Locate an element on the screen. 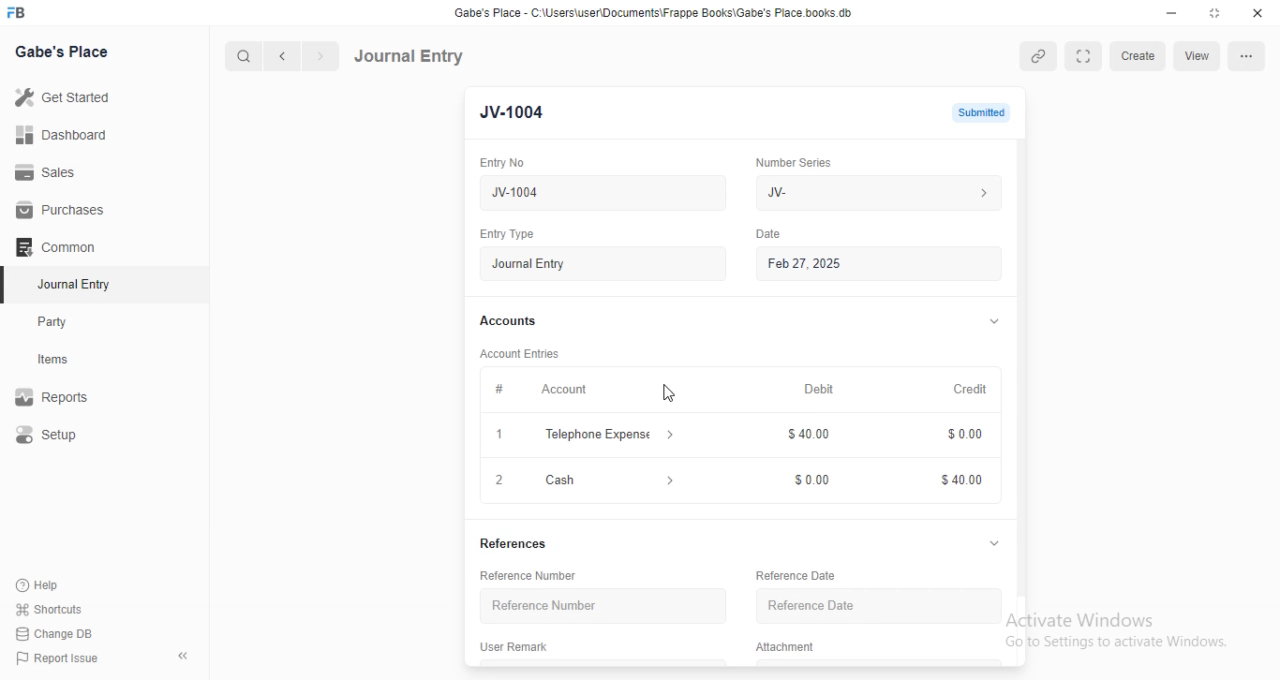  ' Shortcuts is located at coordinates (50, 608).